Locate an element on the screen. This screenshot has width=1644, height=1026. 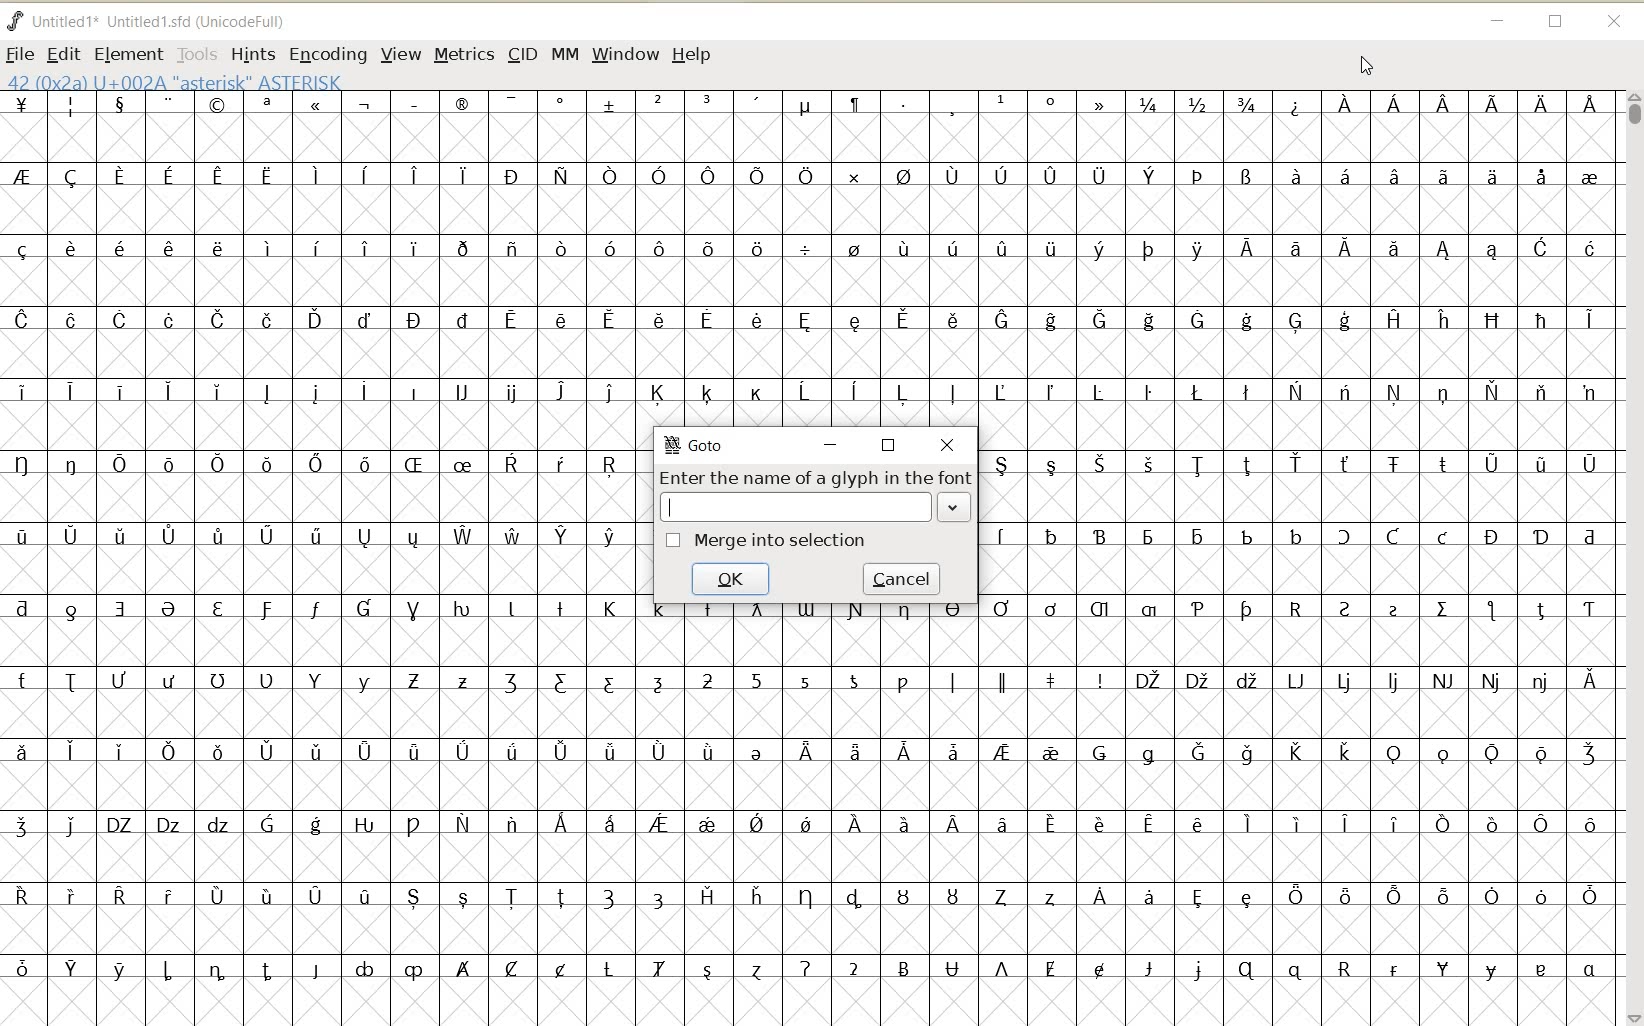
GLYPHY CHARACTERS & NUMBERS is located at coordinates (811, 813).